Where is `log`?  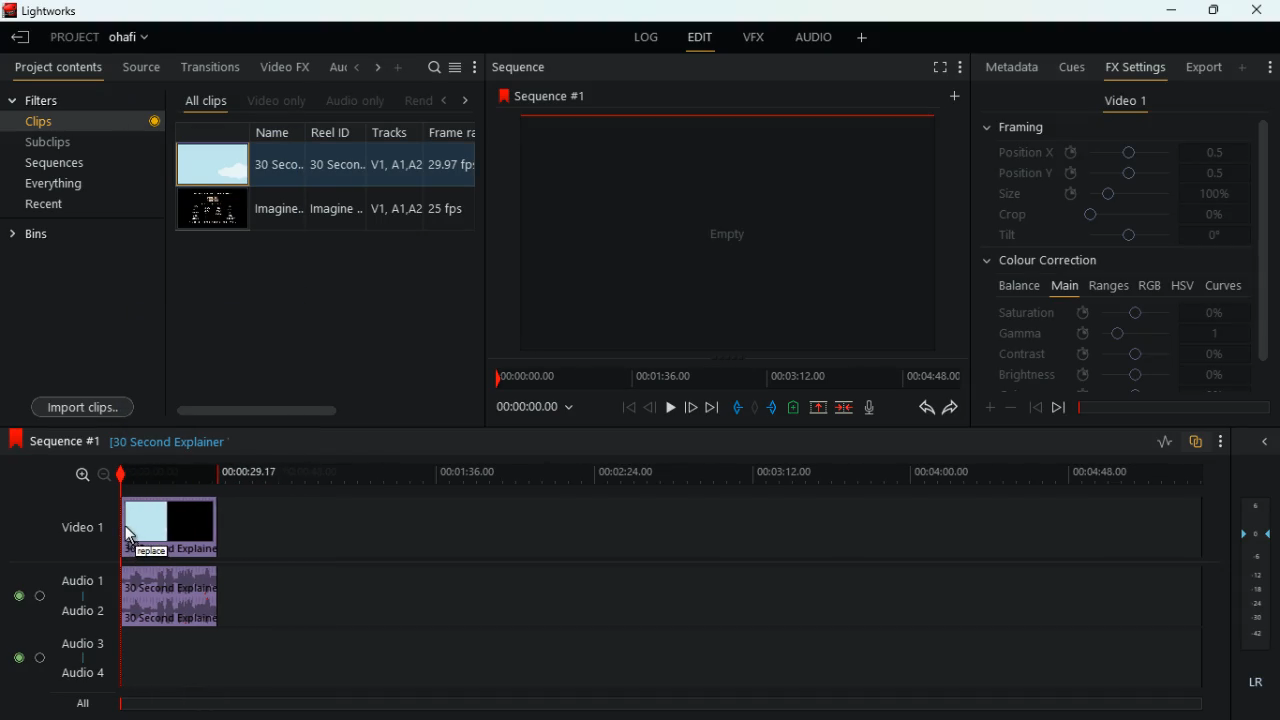 log is located at coordinates (642, 40).